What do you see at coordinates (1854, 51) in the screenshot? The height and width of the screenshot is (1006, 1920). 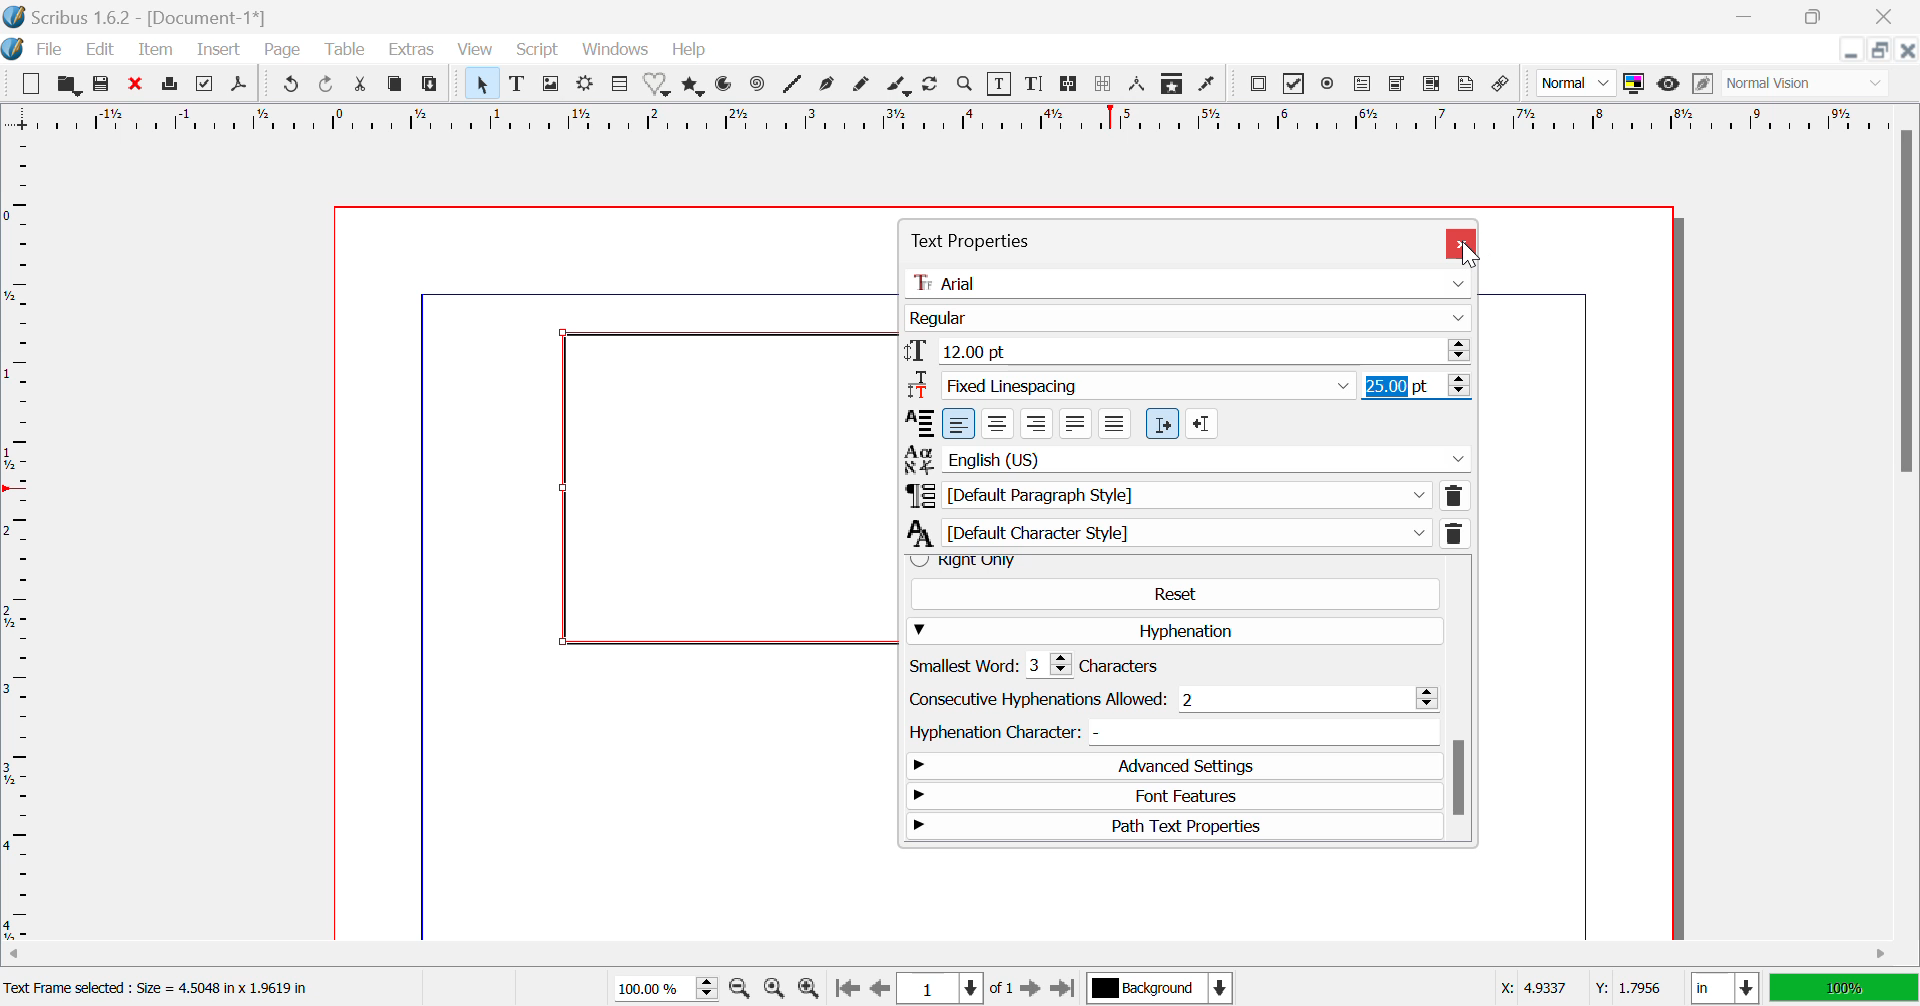 I see `Restore Down` at bounding box center [1854, 51].